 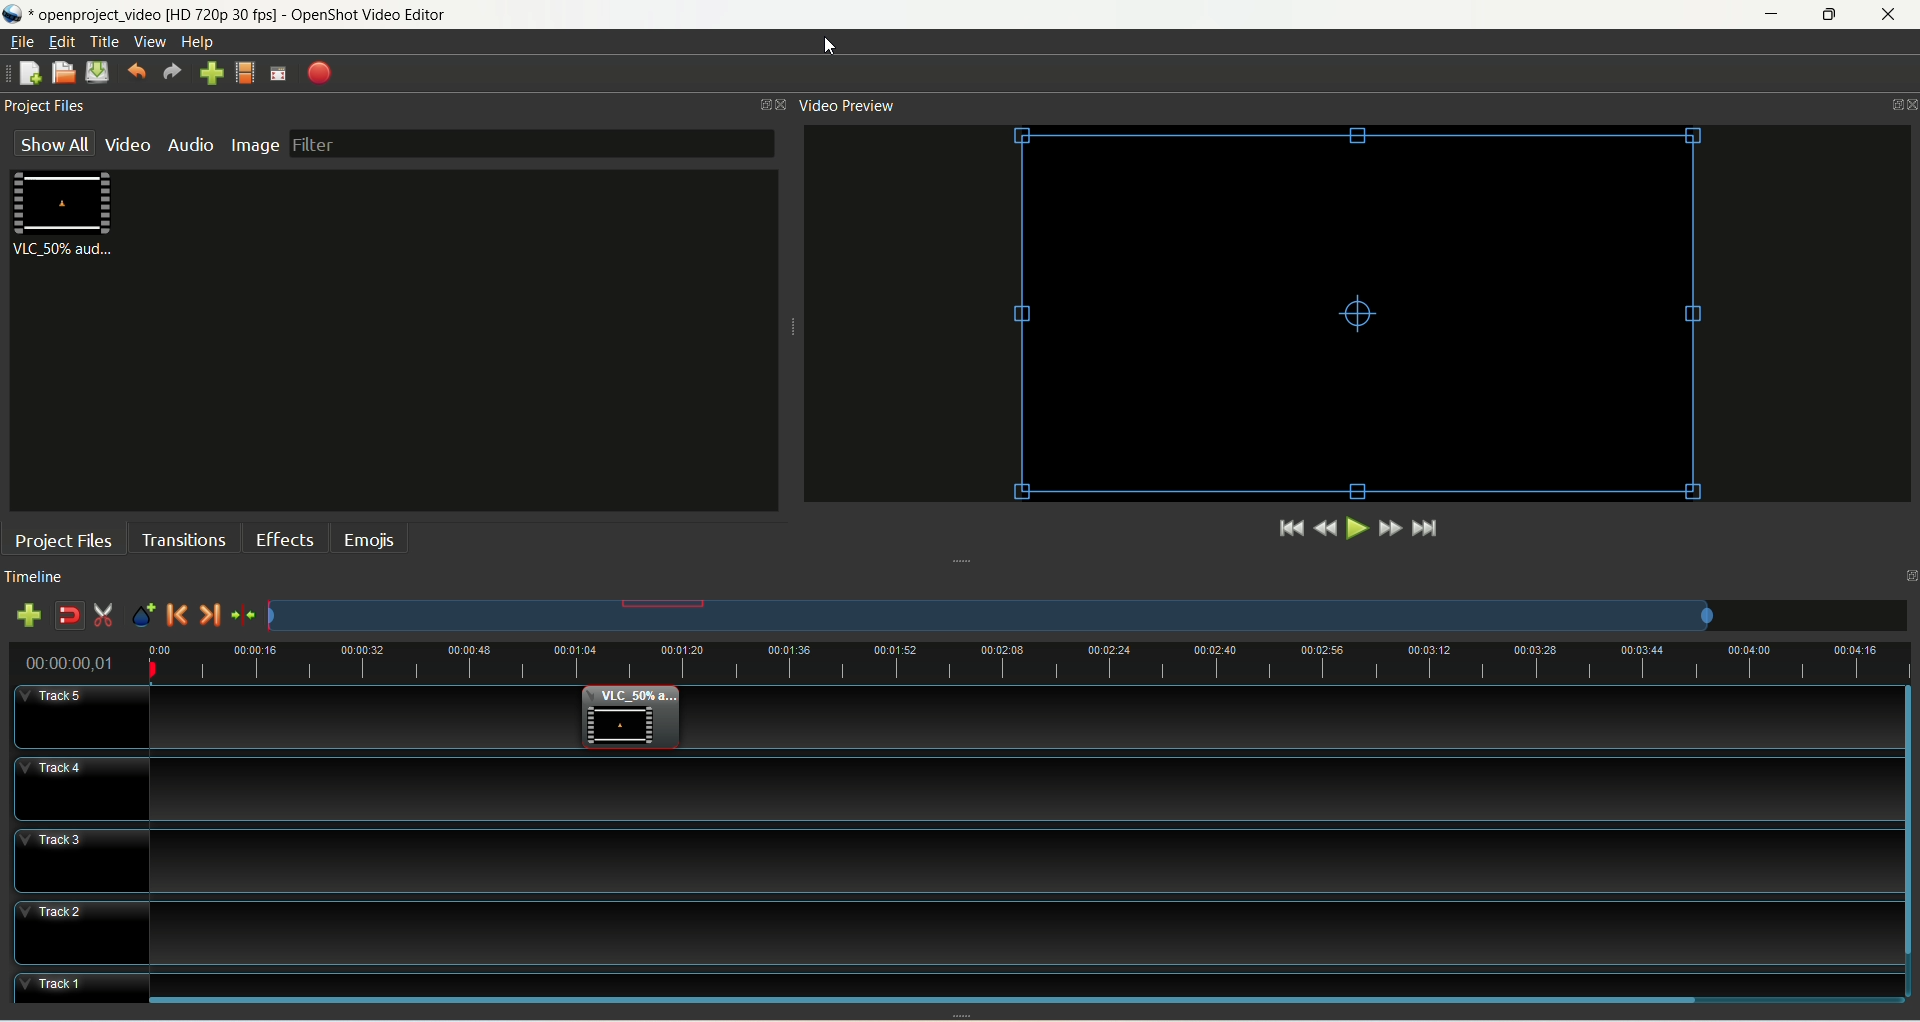 I want to click on audio, so click(x=188, y=145).